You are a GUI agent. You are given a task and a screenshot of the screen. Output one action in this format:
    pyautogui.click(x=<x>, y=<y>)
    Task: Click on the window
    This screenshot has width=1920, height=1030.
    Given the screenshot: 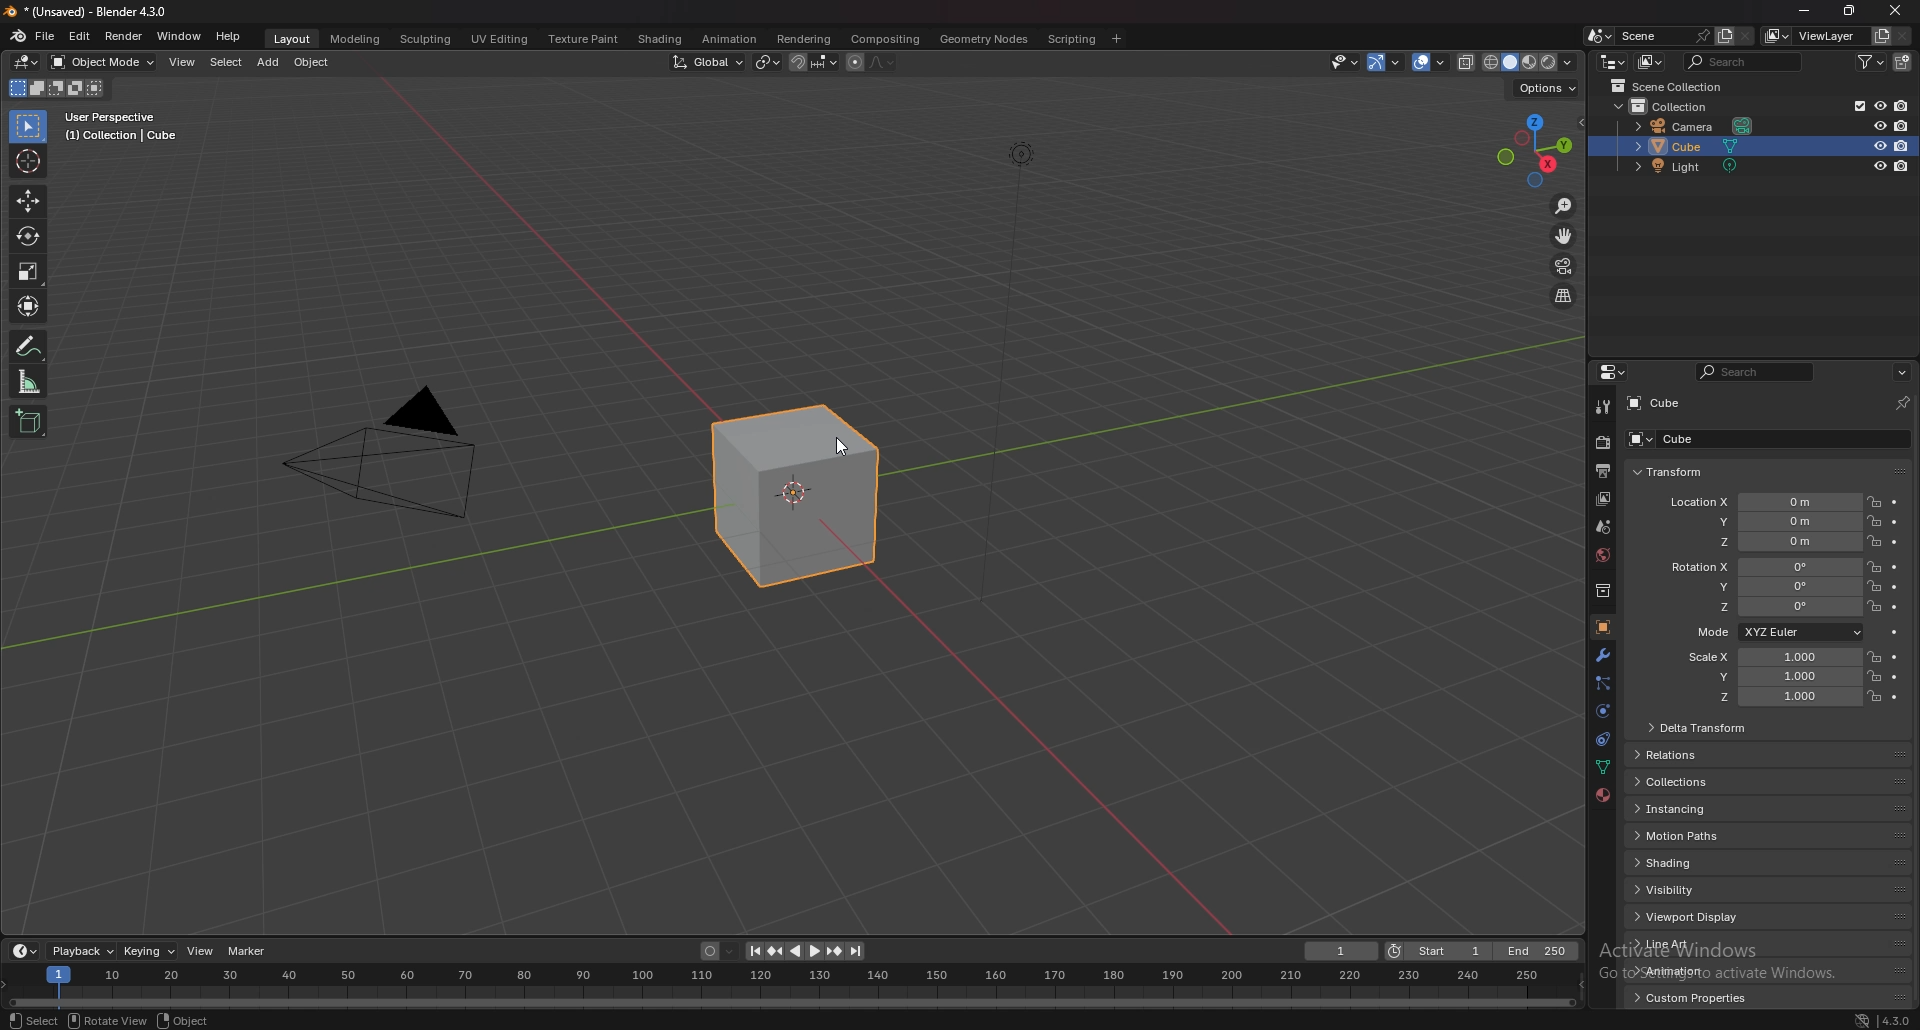 What is the action you would take?
    pyautogui.click(x=179, y=36)
    